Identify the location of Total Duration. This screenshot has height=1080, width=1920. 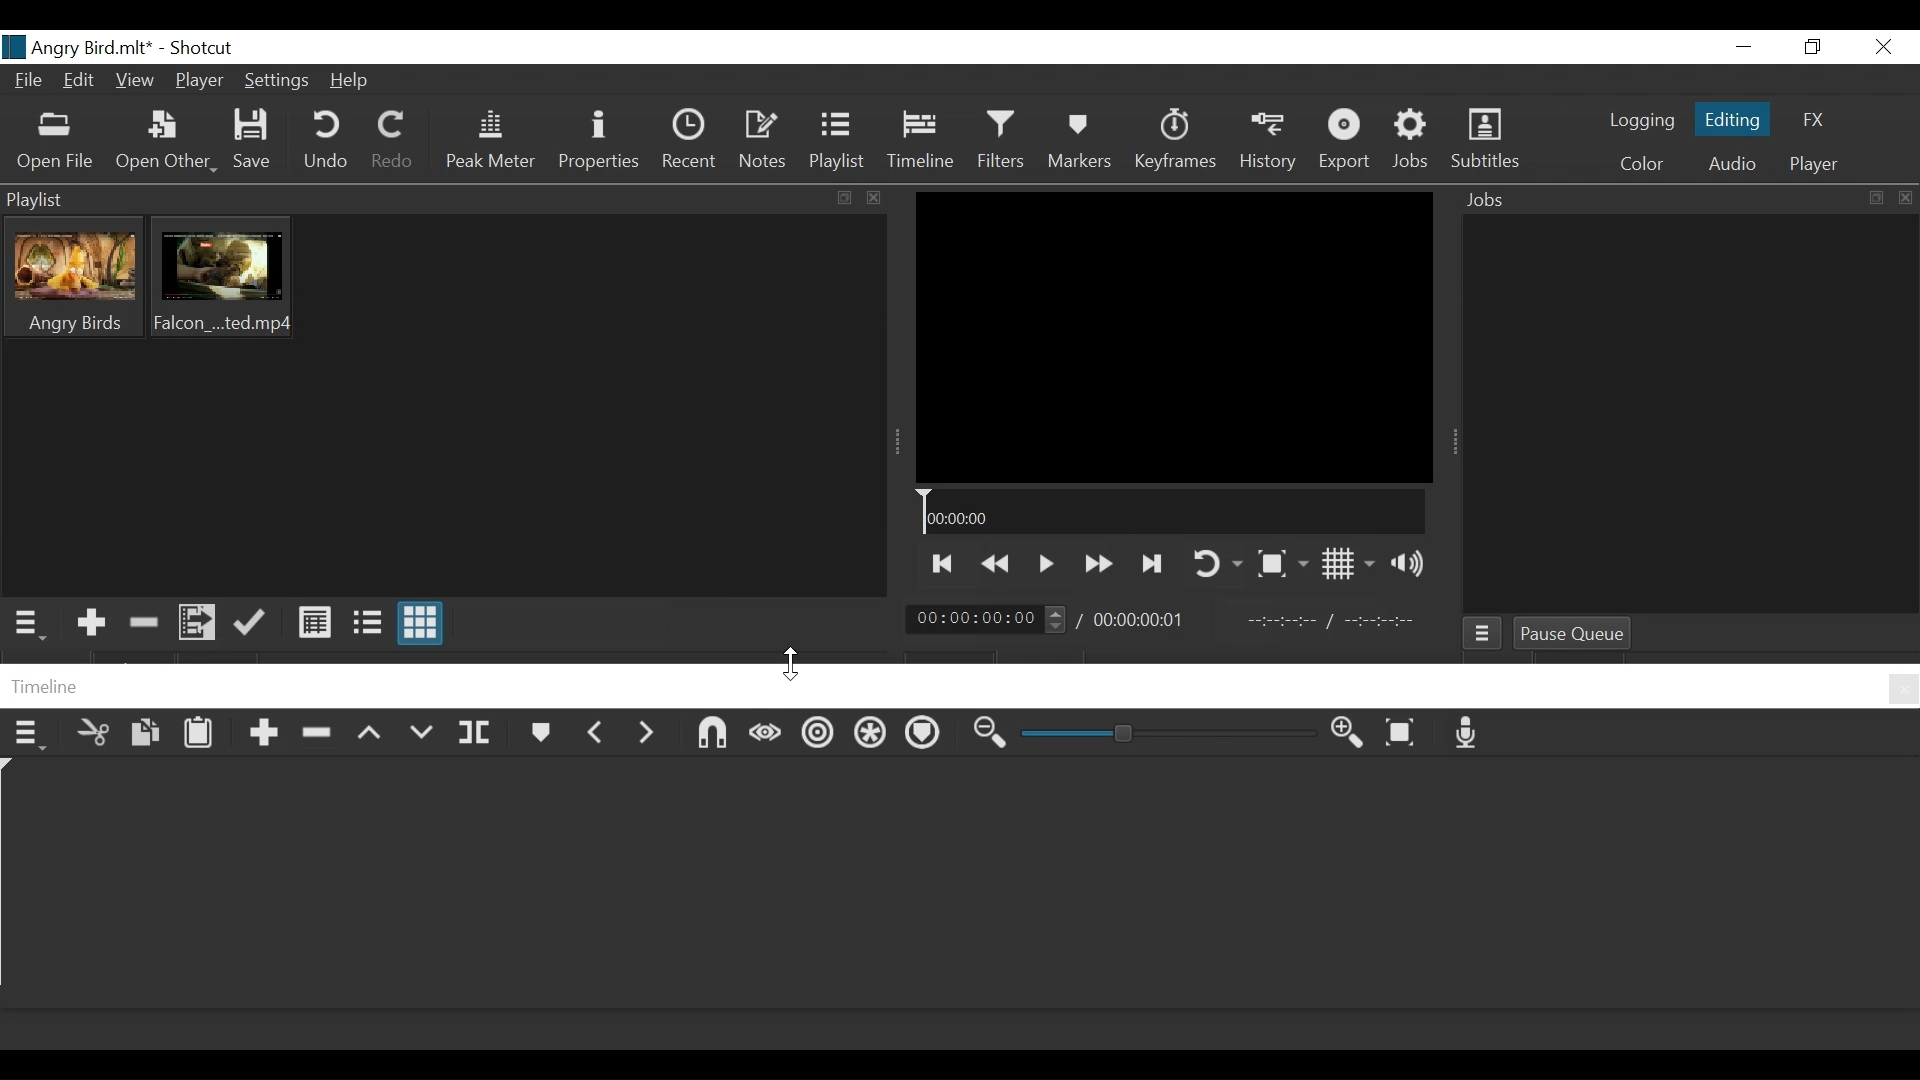
(1147, 618).